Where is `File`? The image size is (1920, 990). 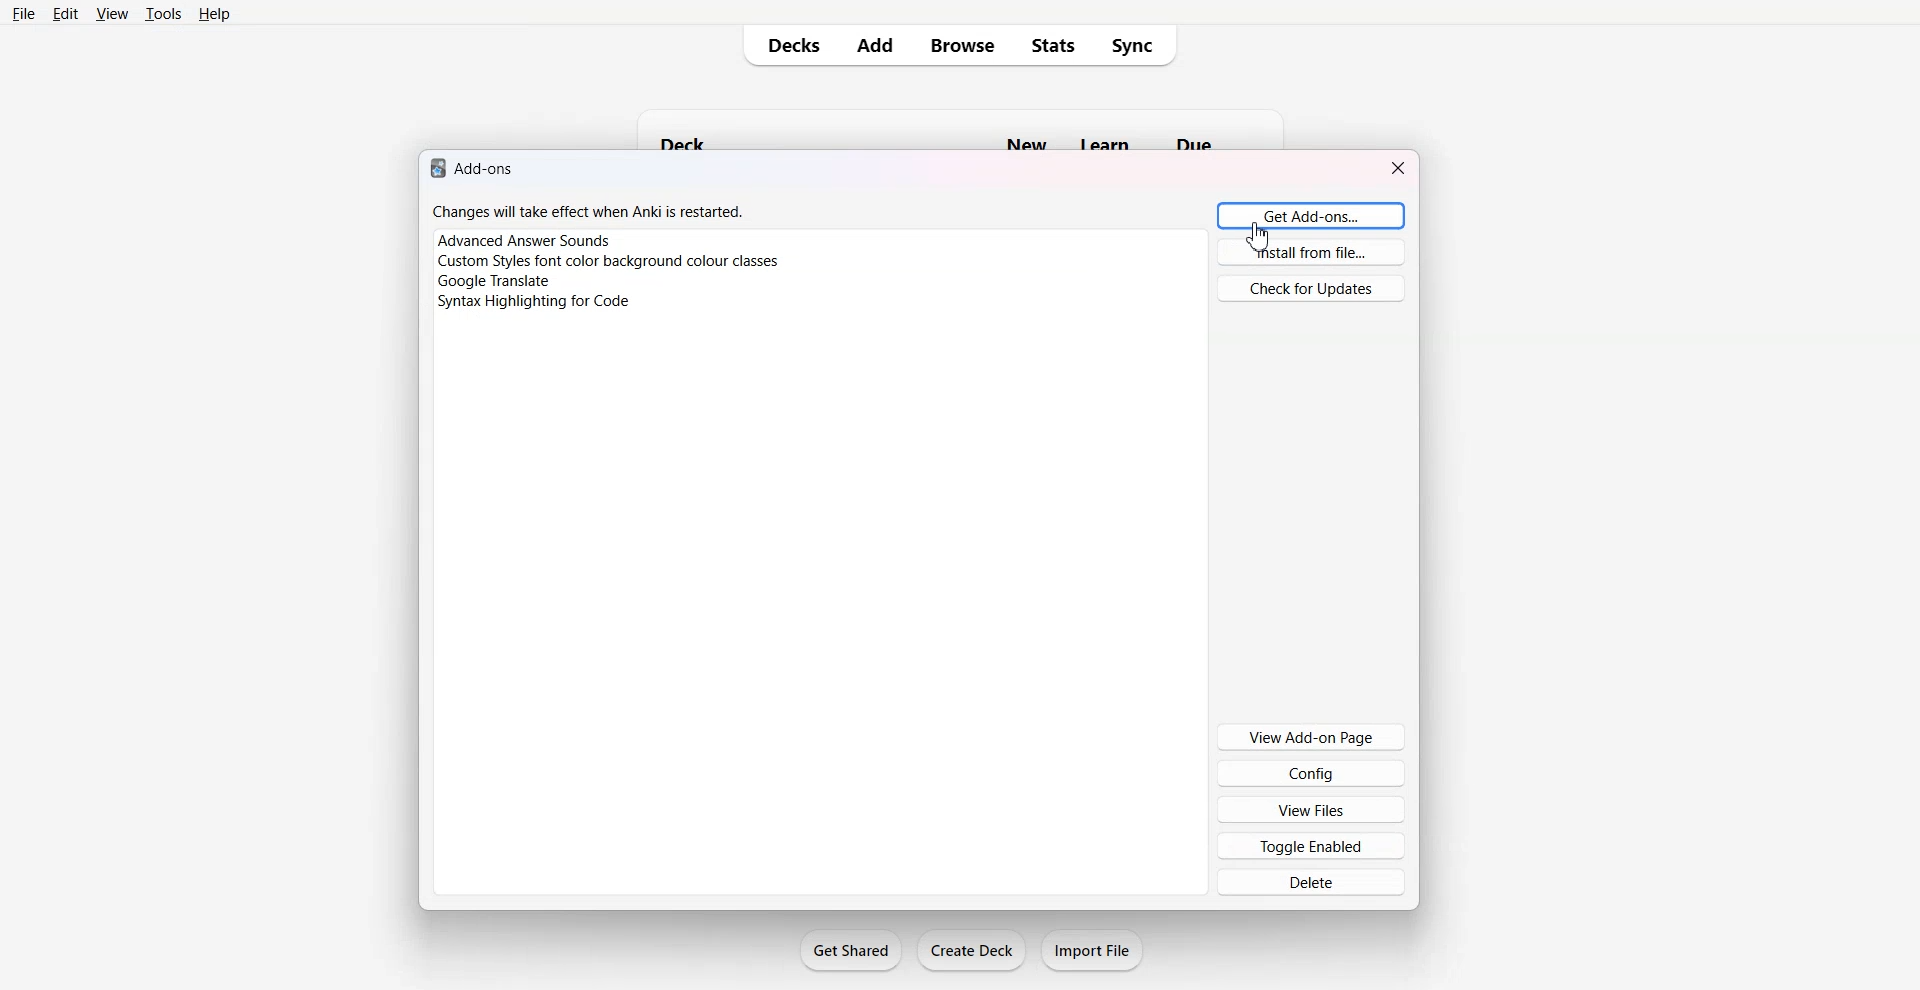
File is located at coordinates (24, 14).